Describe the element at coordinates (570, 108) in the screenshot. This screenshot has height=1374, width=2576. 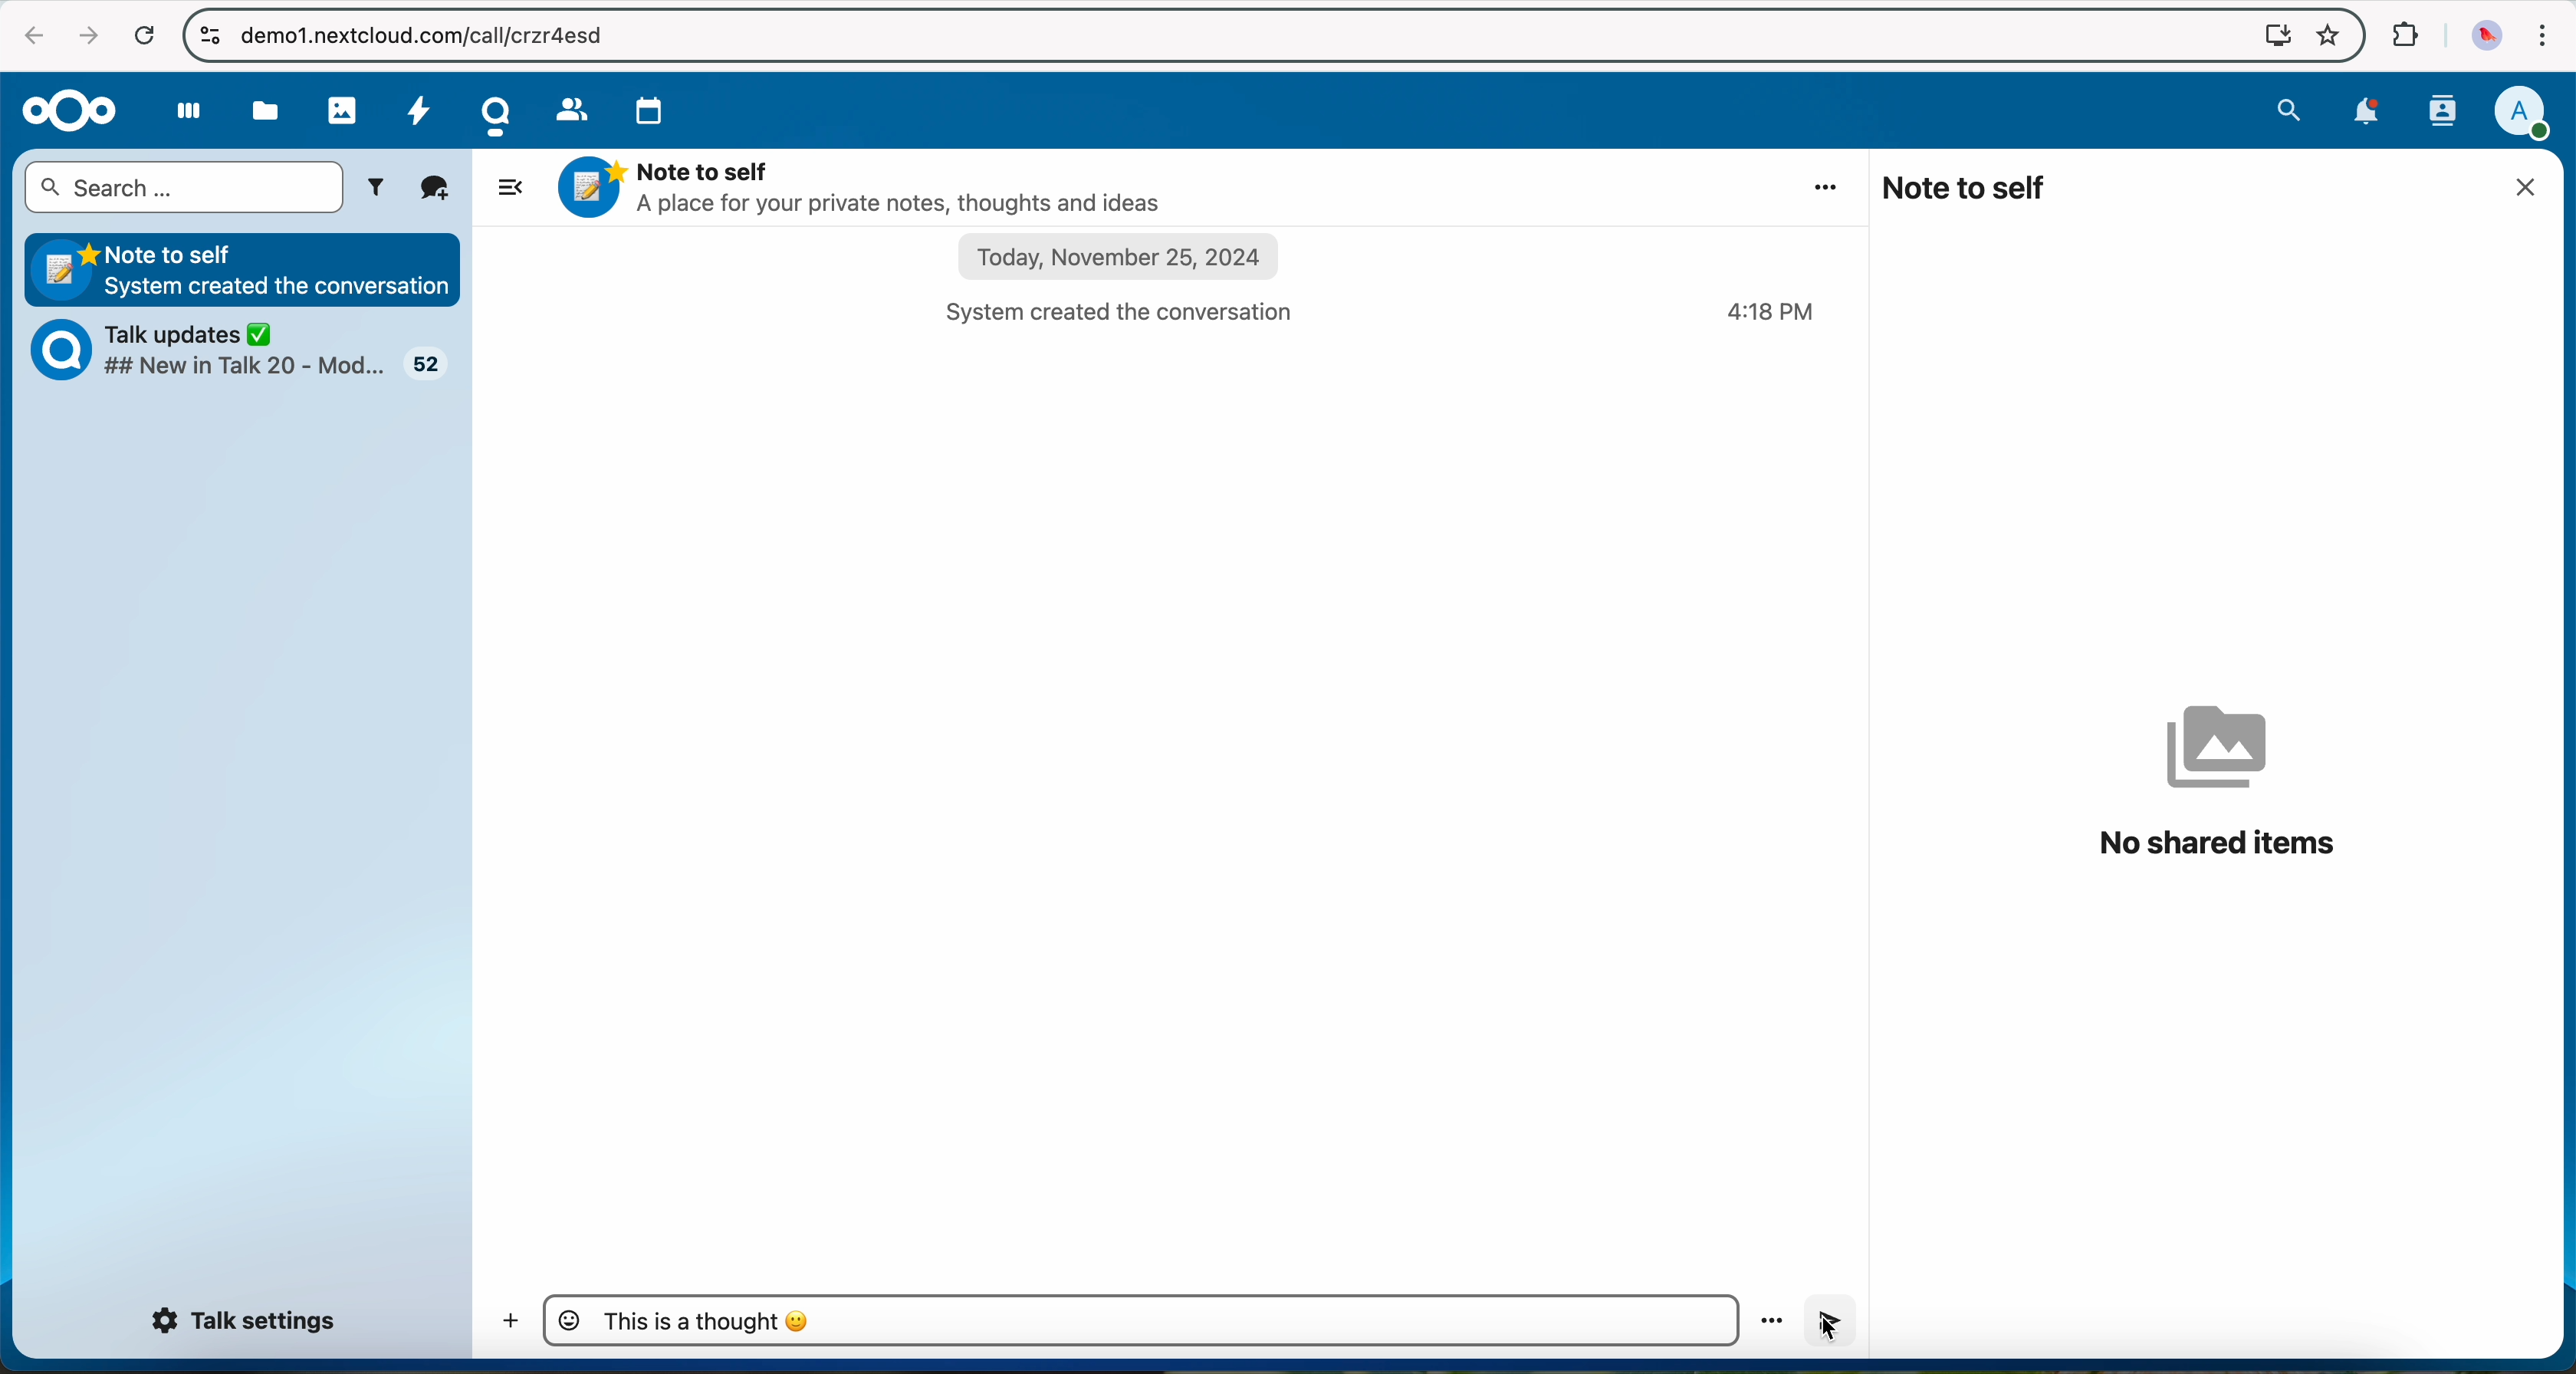
I see `contacts` at that location.